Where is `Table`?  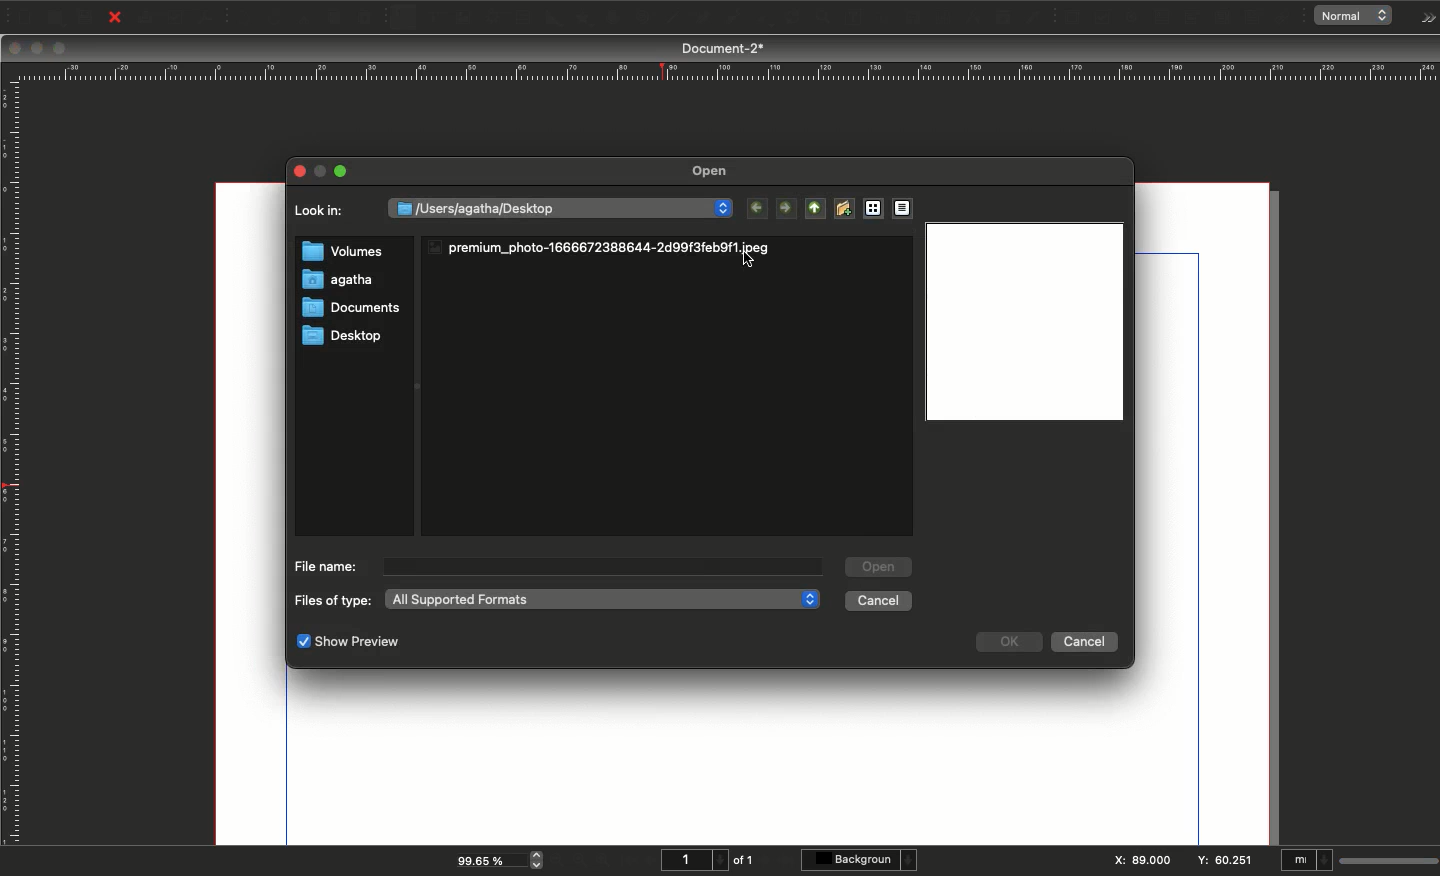 Table is located at coordinates (522, 19).